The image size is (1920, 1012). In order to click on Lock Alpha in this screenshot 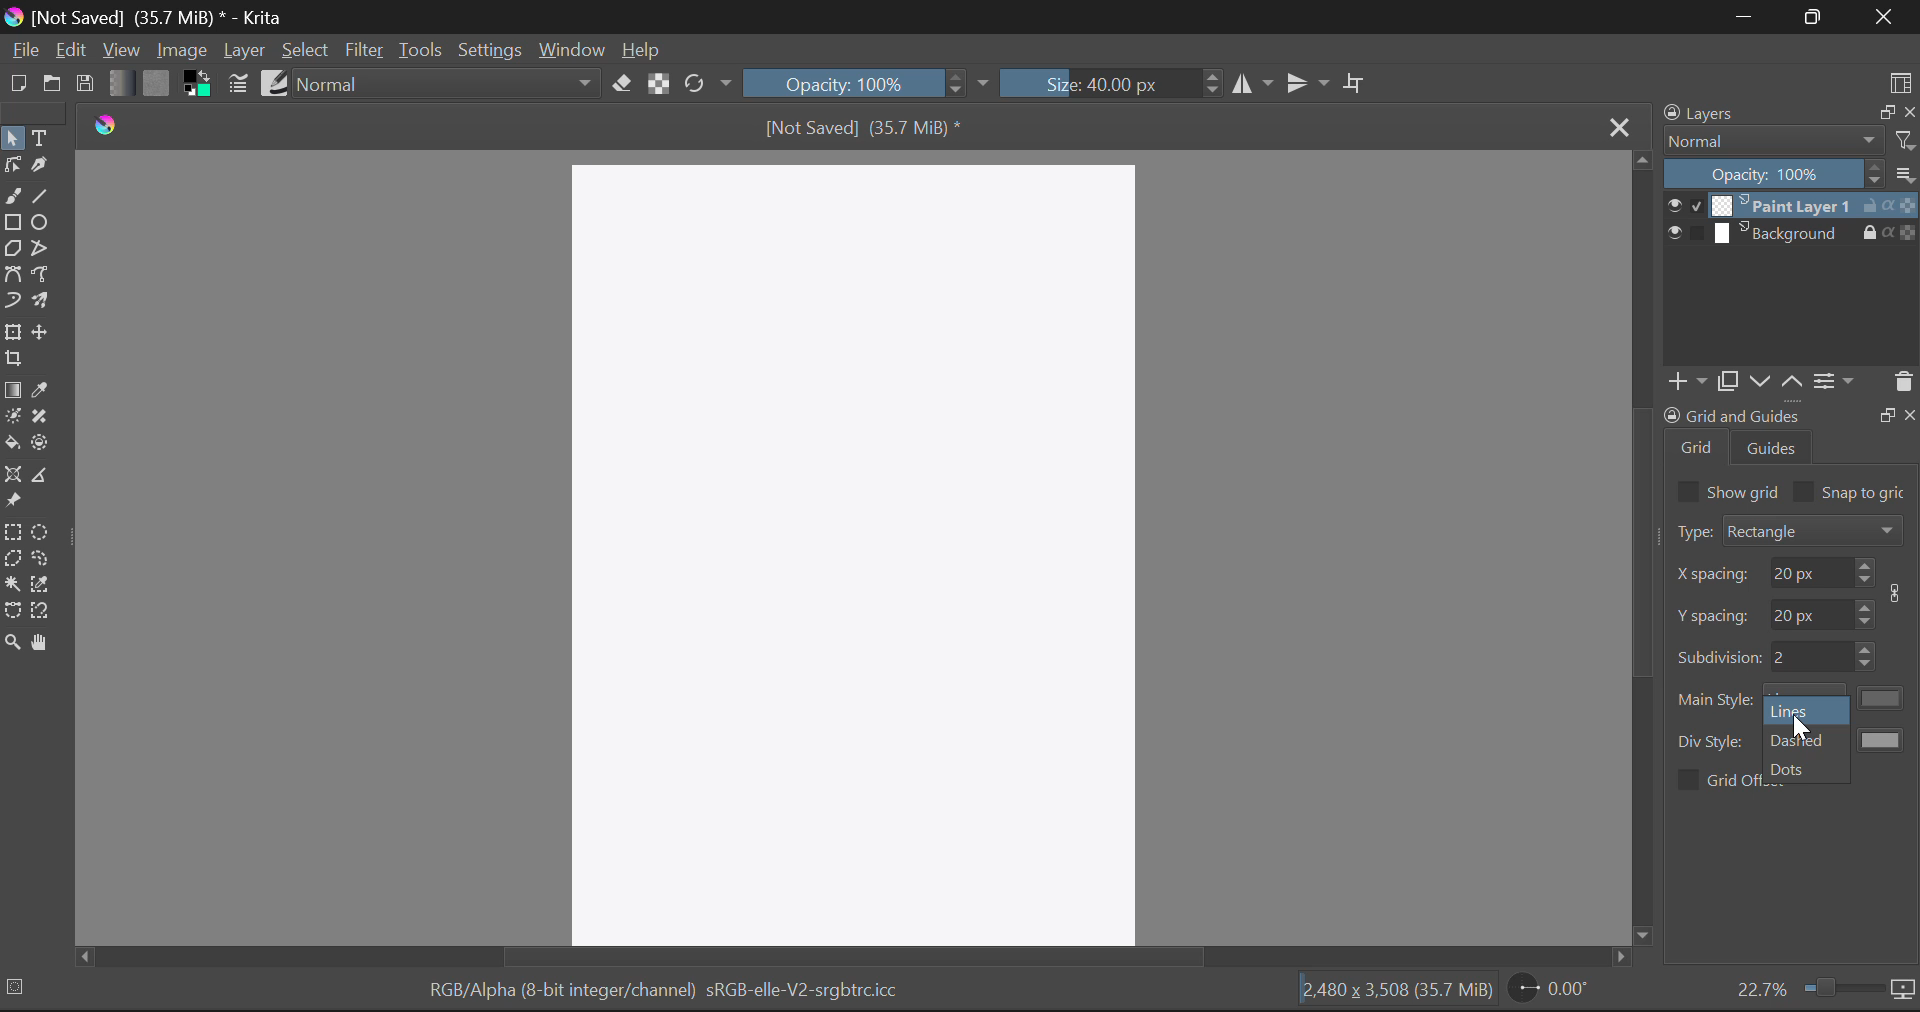, I will do `click(659, 82)`.